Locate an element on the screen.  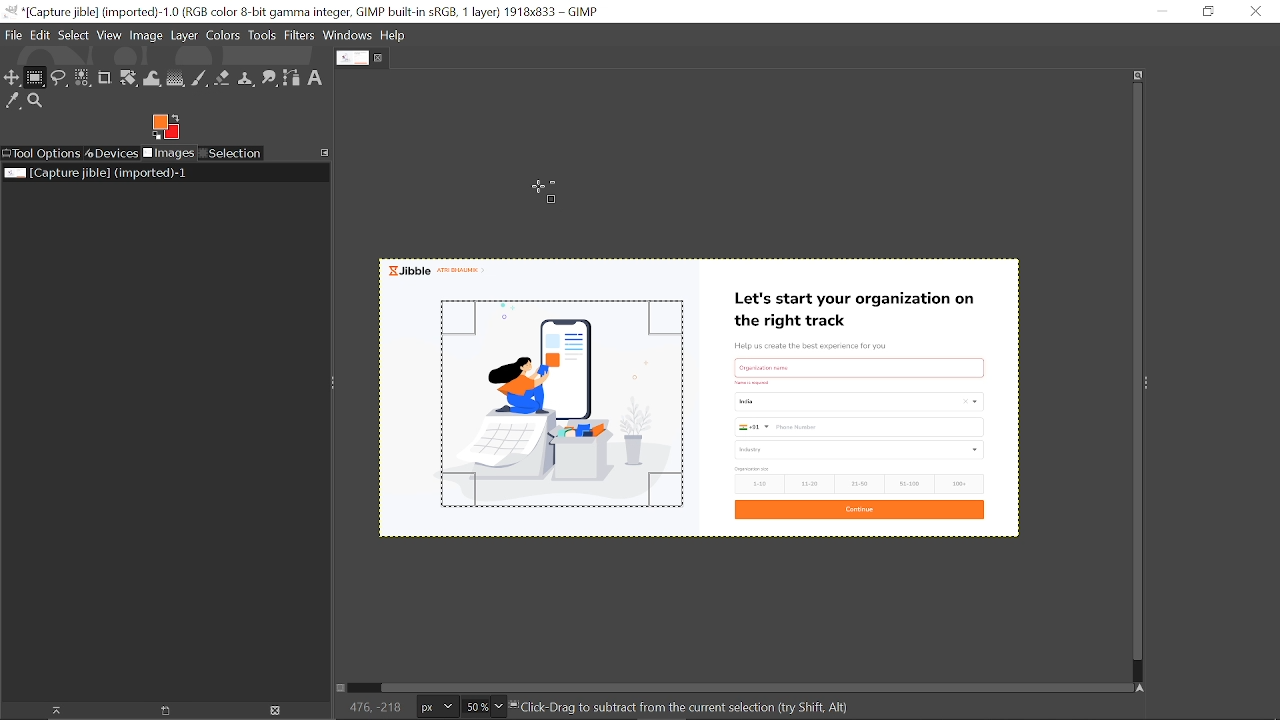
Layer is located at coordinates (185, 36).